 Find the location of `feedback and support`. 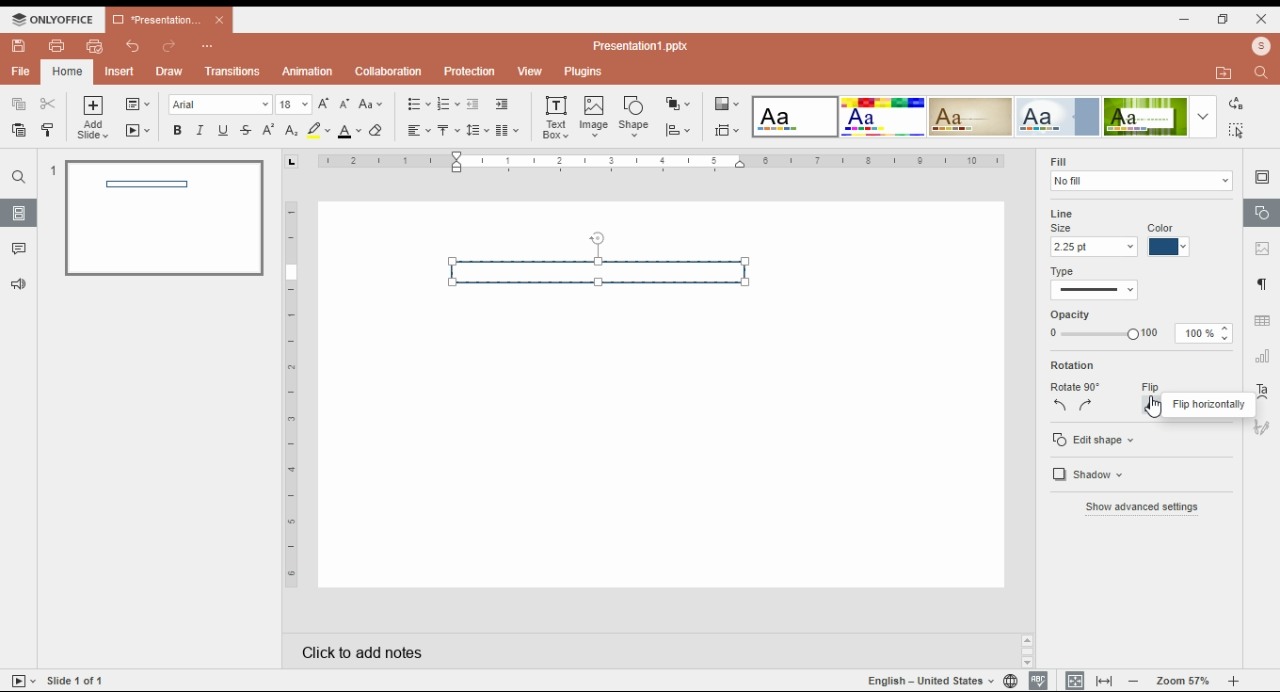

feedback and support is located at coordinates (17, 283).